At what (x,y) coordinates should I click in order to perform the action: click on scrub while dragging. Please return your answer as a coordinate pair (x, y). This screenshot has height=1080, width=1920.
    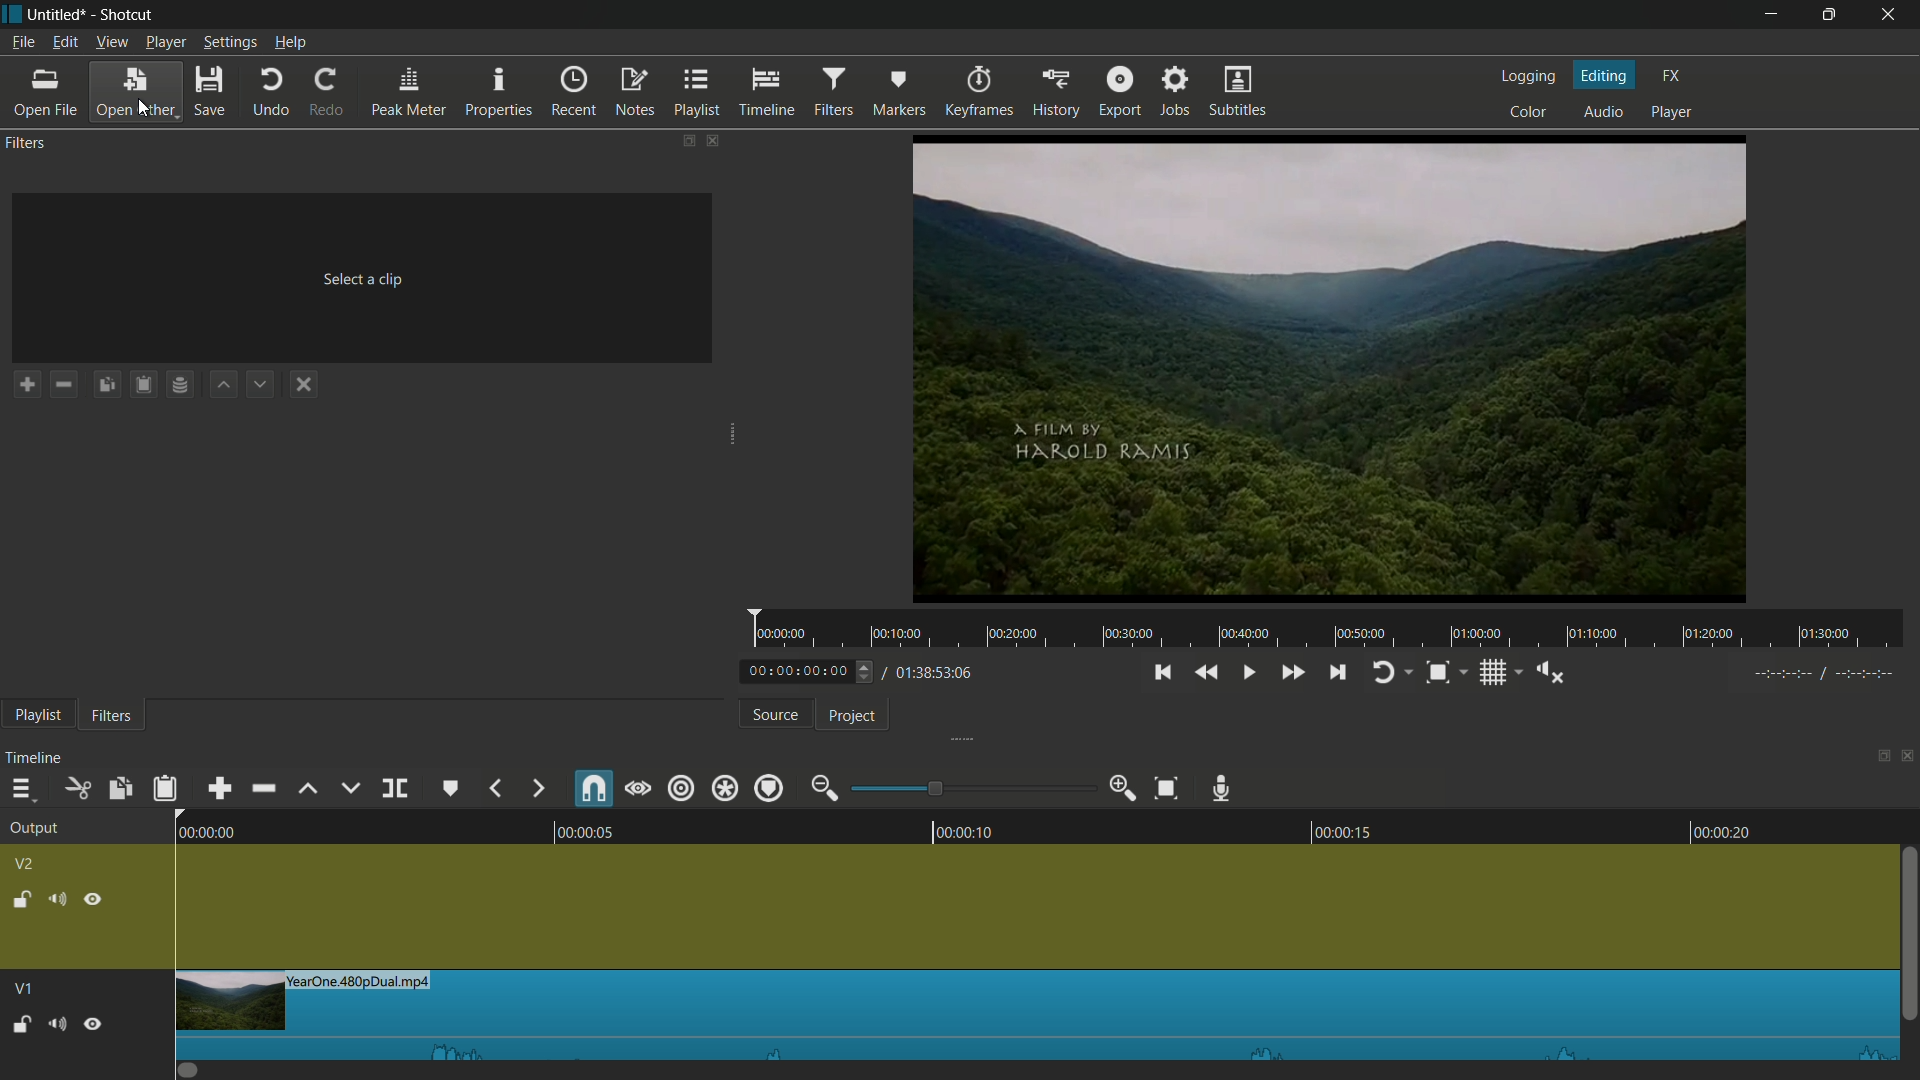
    Looking at the image, I should click on (639, 789).